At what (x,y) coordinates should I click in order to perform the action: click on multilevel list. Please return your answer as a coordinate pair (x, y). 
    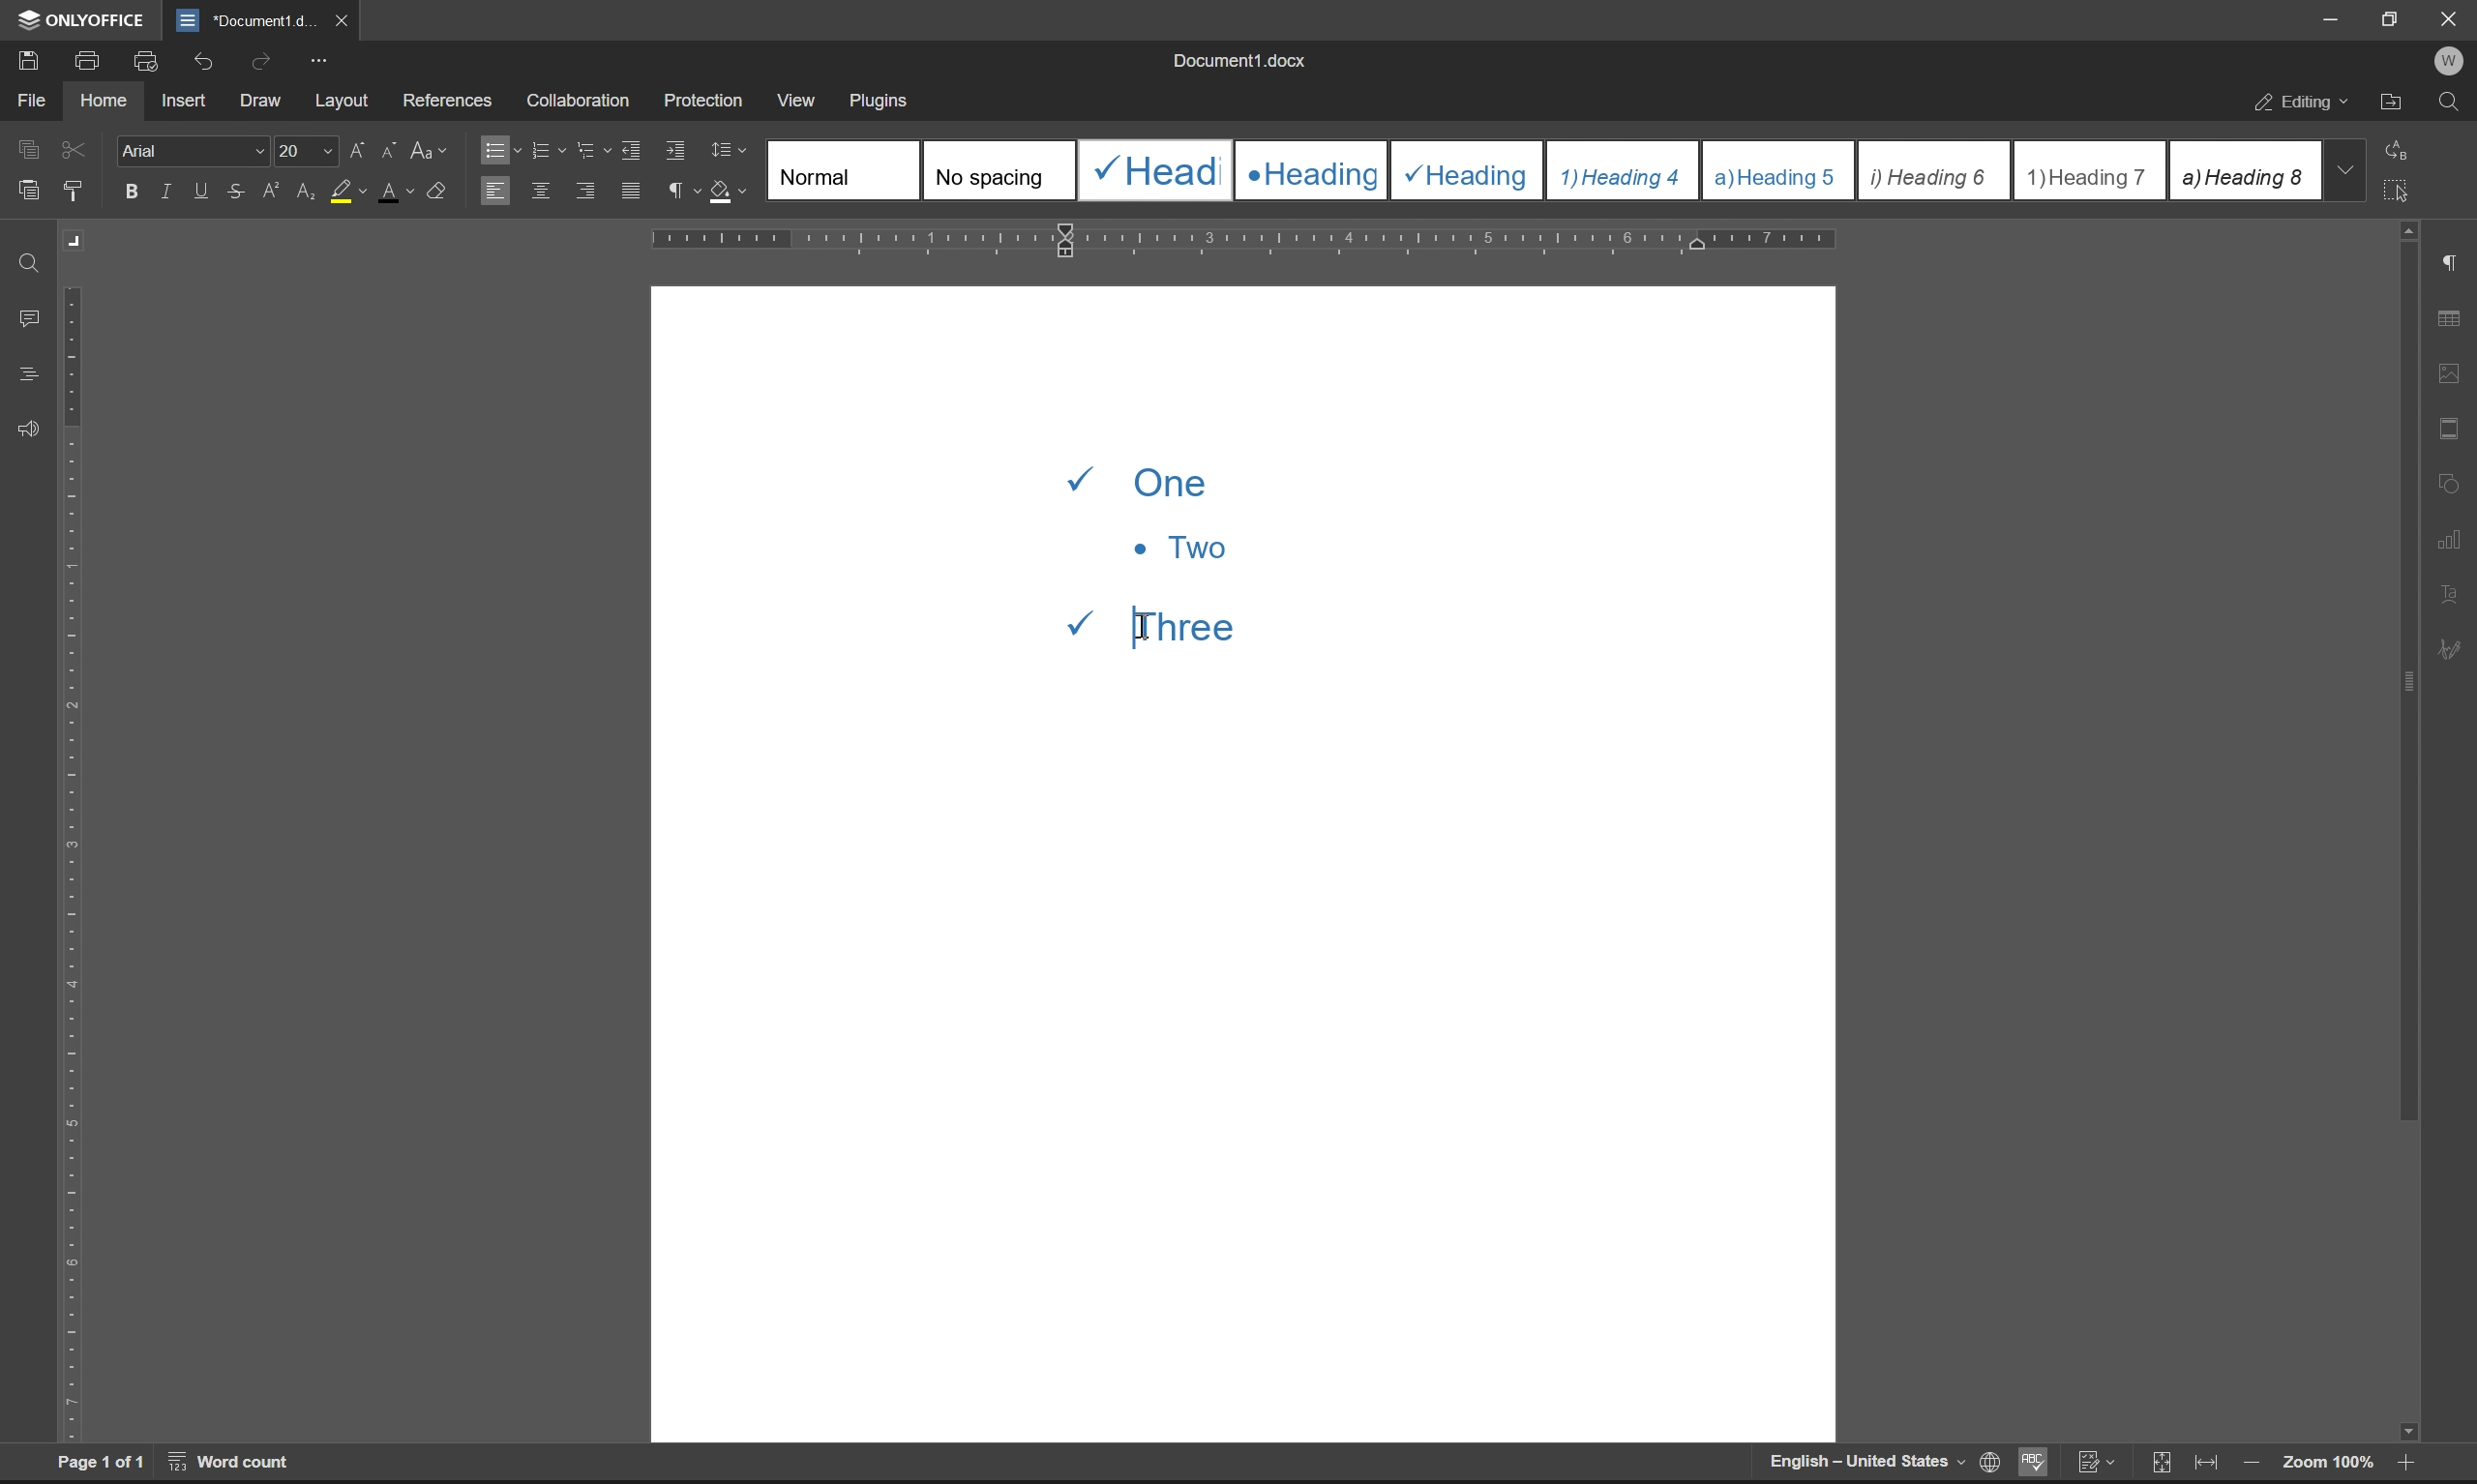
    Looking at the image, I should click on (595, 149).